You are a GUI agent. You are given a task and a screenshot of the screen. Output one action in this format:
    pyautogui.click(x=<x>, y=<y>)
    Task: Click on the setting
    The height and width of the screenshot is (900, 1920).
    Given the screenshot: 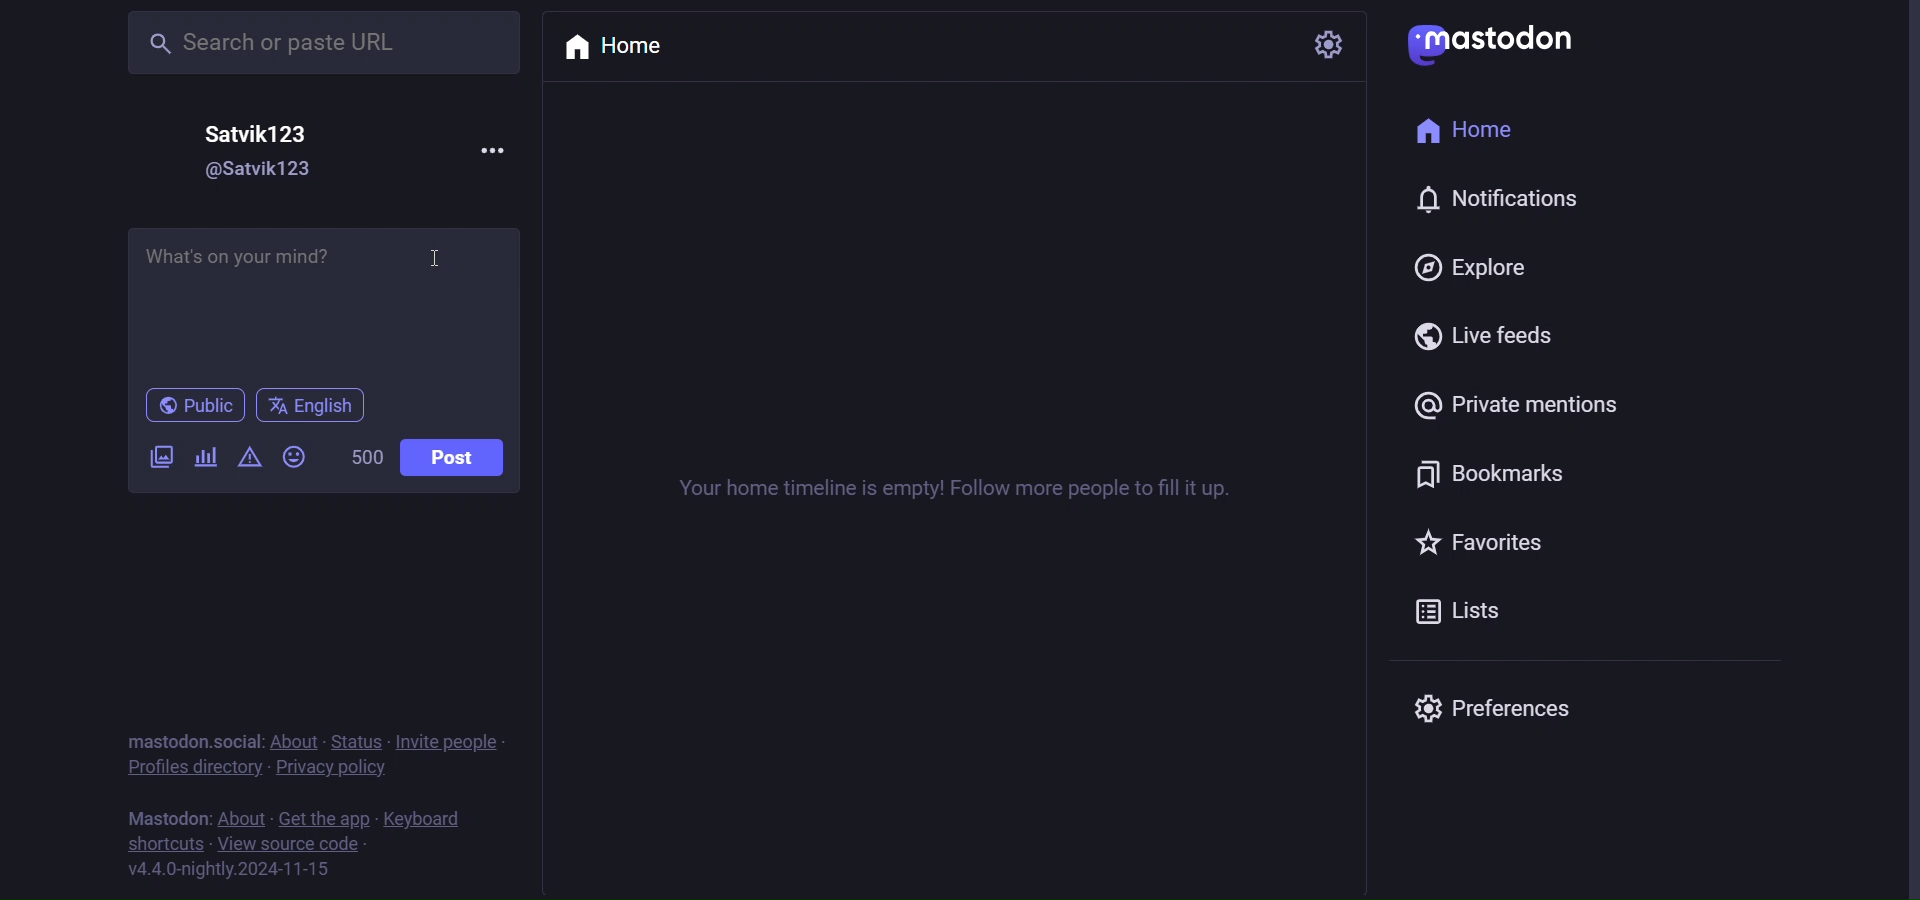 What is the action you would take?
    pyautogui.click(x=1327, y=44)
    